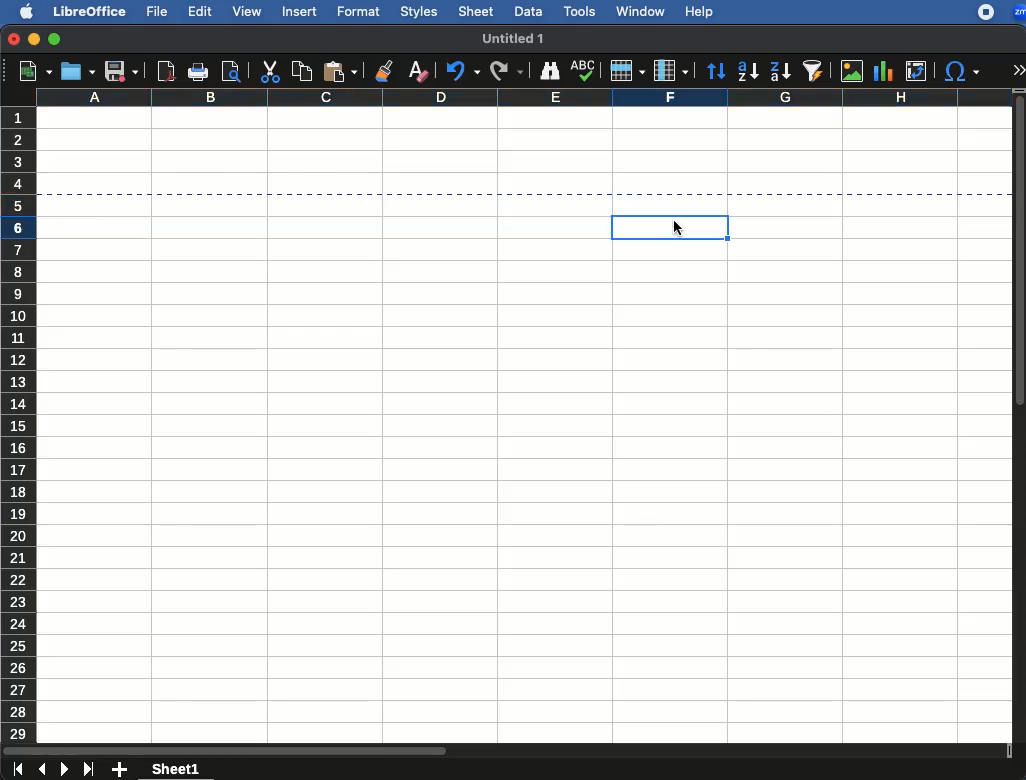 This screenshot has width=1026, height=780. Describe the element at coordinates (62, 770) in the screenshot. I see `next sheet` at that location.